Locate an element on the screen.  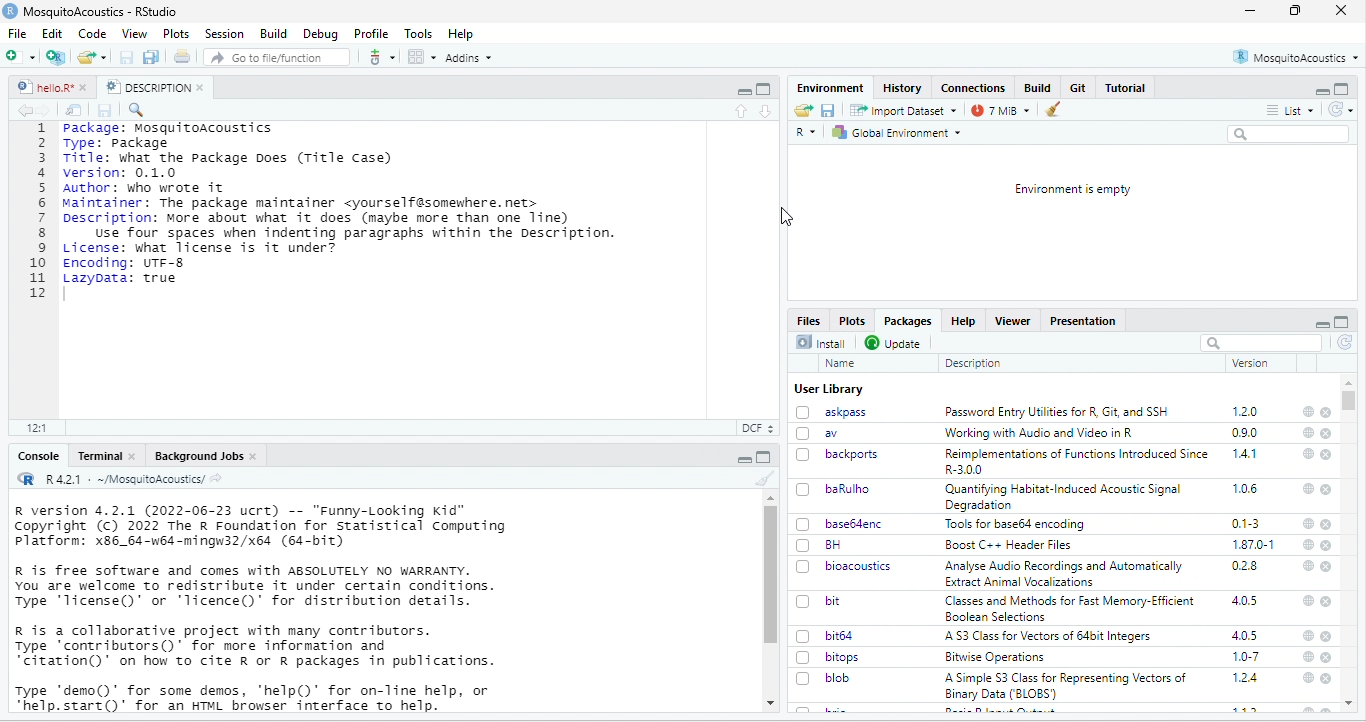
scroll up is located at coordinates (1351, 704).